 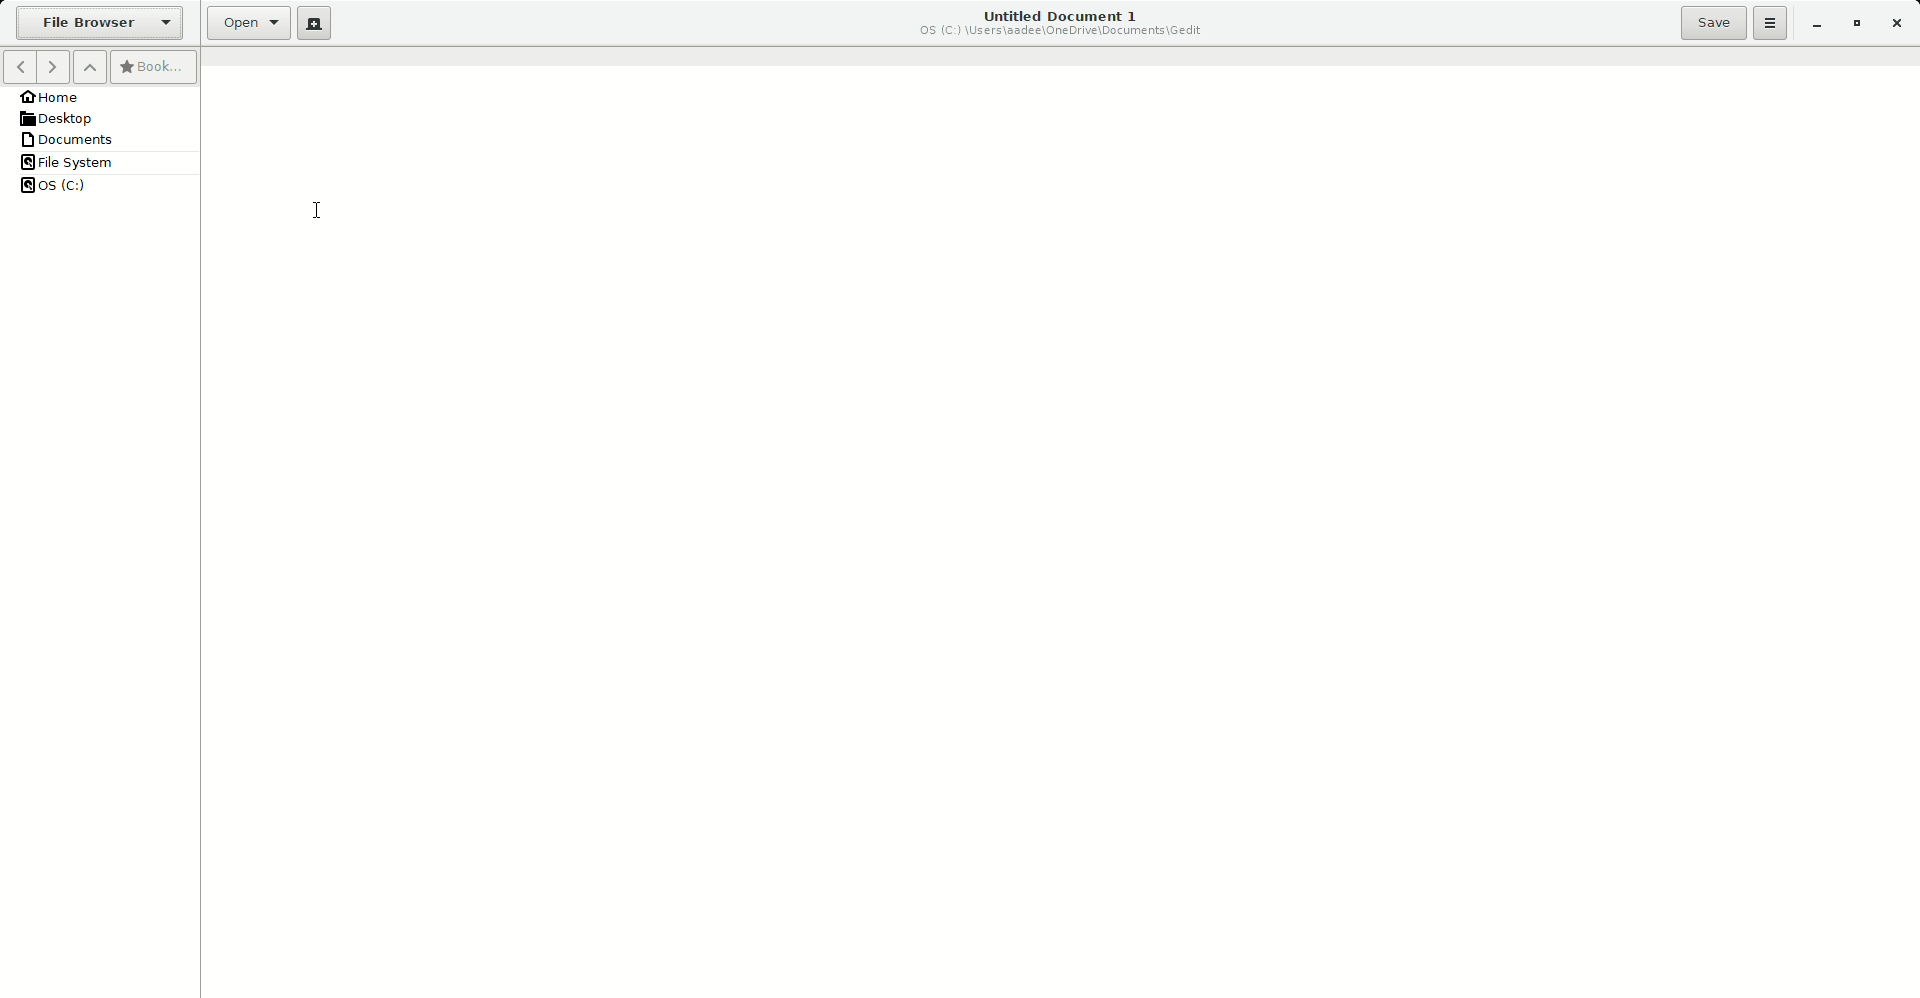 I want to click on Options, so click(x=1769, y=24).